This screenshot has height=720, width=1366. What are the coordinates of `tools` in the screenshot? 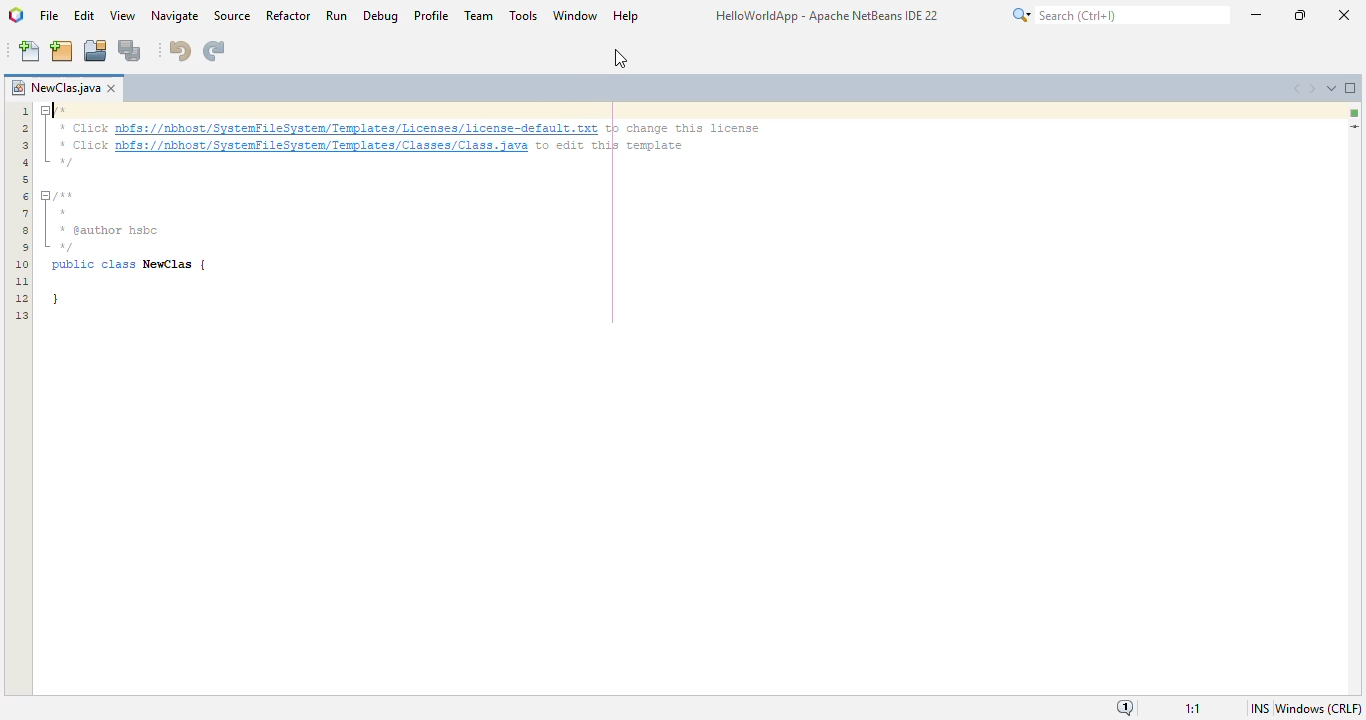 It's located at (522, 14).